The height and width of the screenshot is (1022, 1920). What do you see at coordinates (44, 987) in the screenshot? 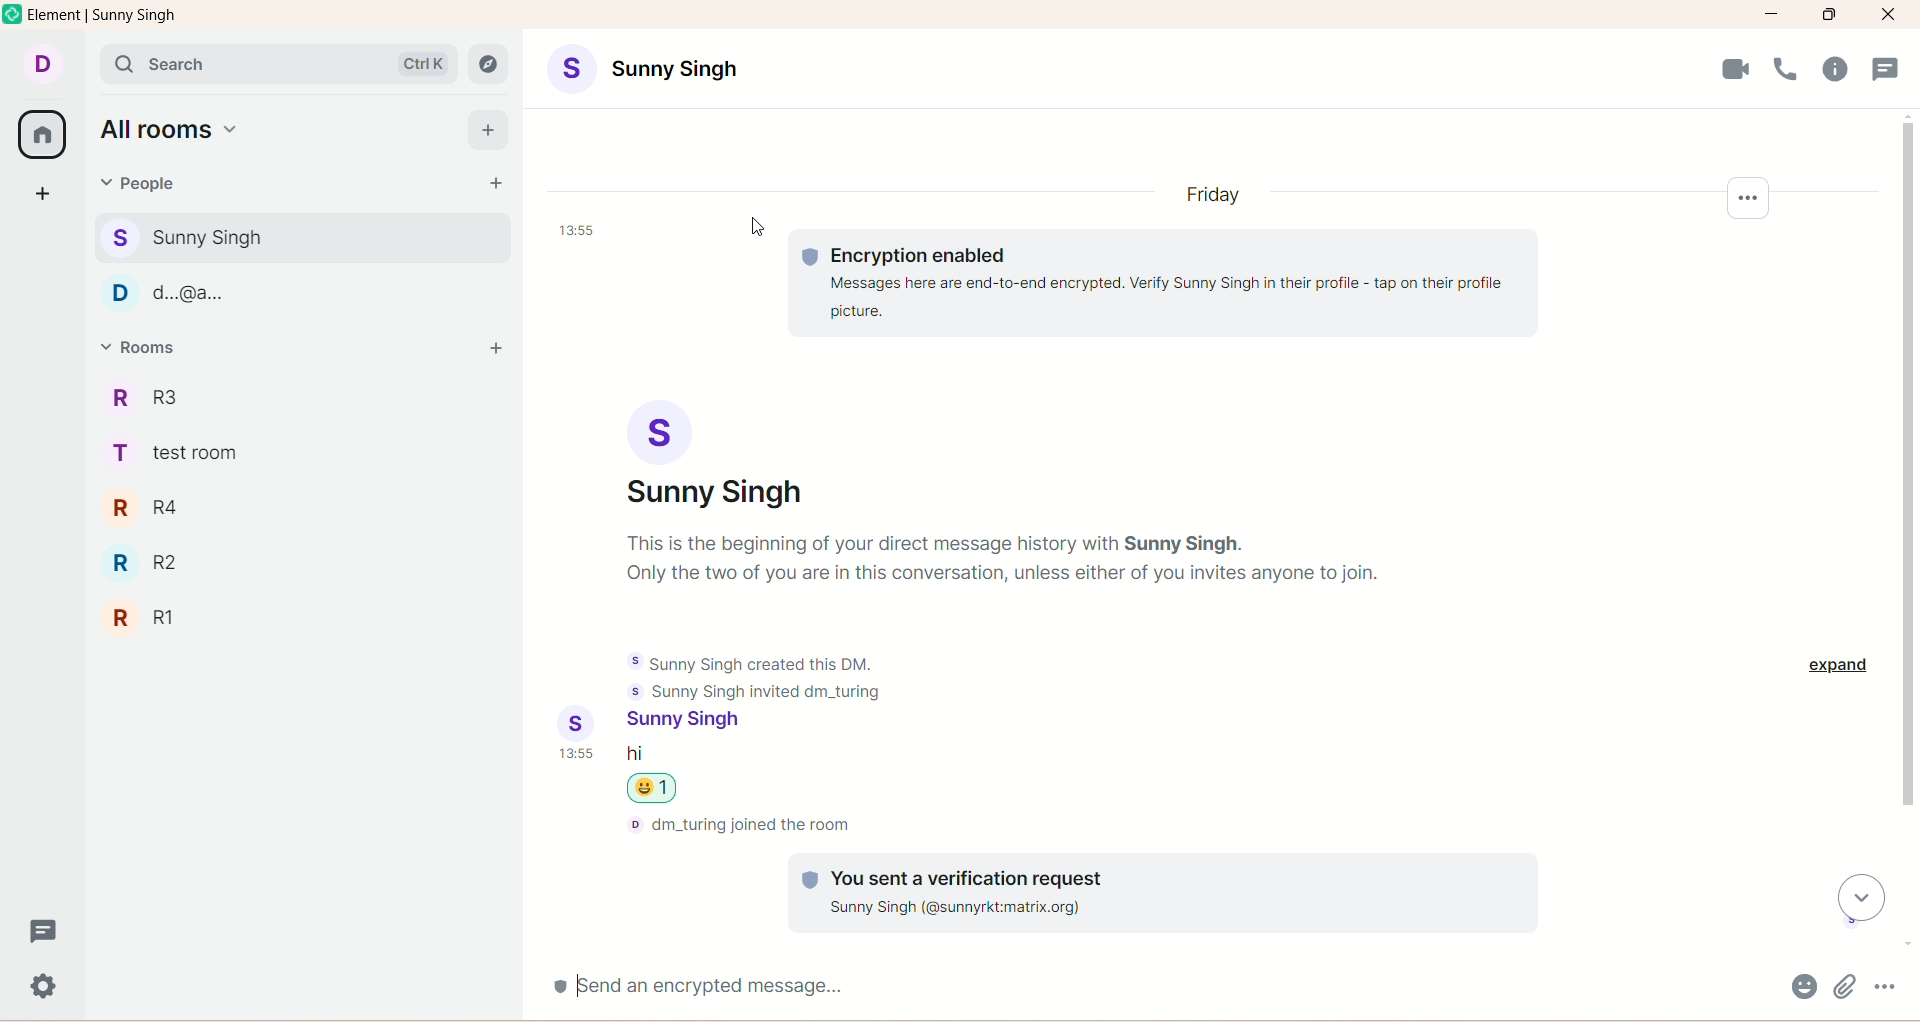
I see `settings` at bounding box center [44, 987].